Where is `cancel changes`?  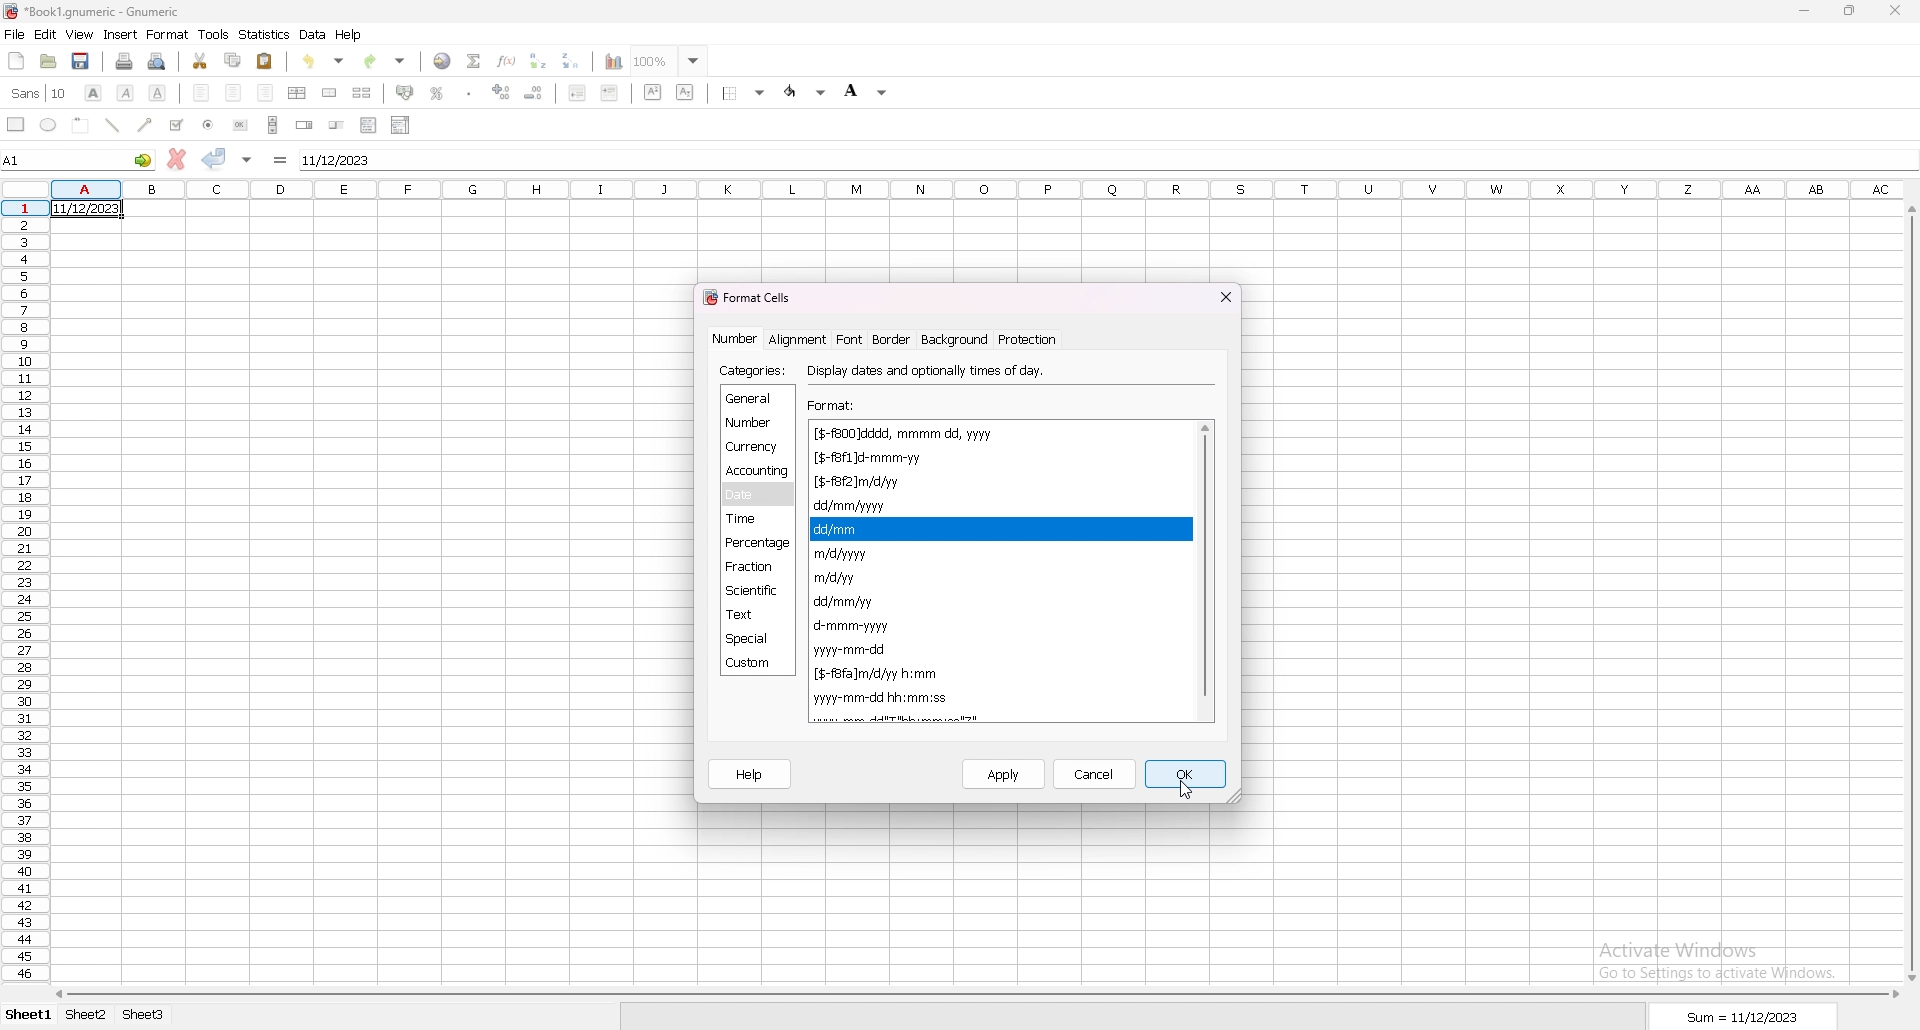
cancel changes is located at coordinates (176, 159).